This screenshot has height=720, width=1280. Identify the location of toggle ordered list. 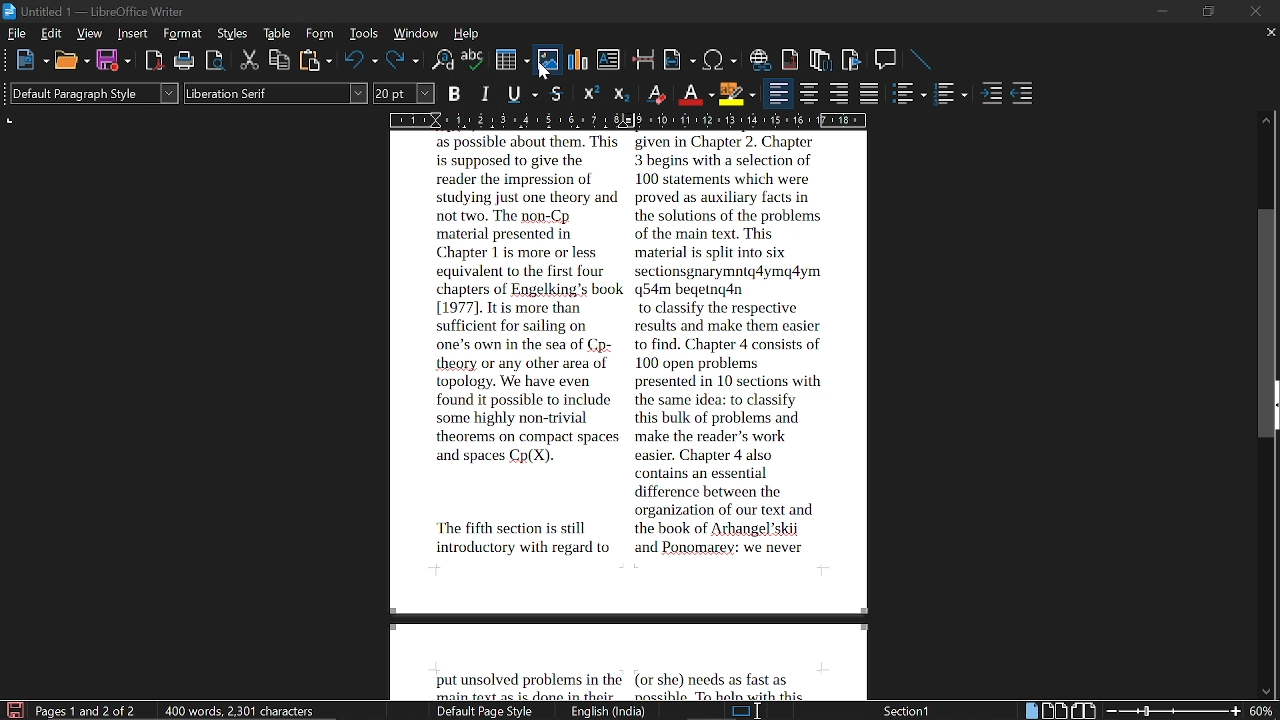
(951, 95).